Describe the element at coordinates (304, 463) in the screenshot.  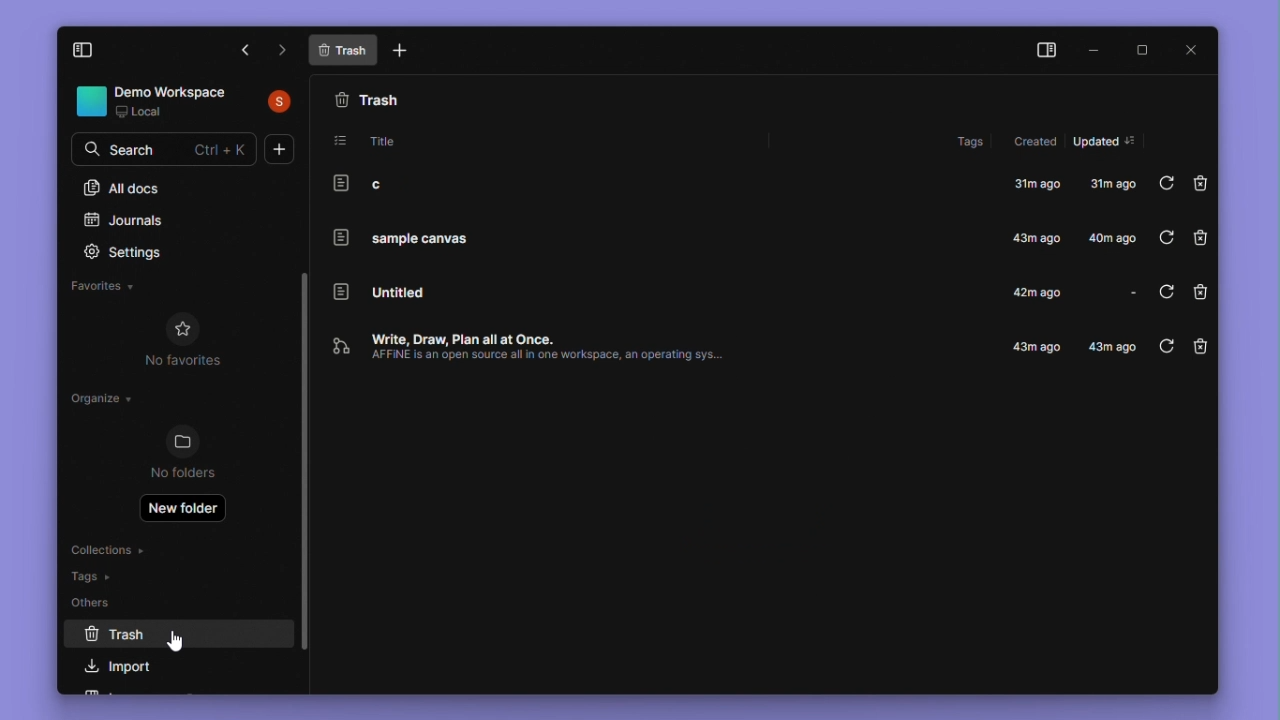
I see `Vertical scroll Bar ` at that location.